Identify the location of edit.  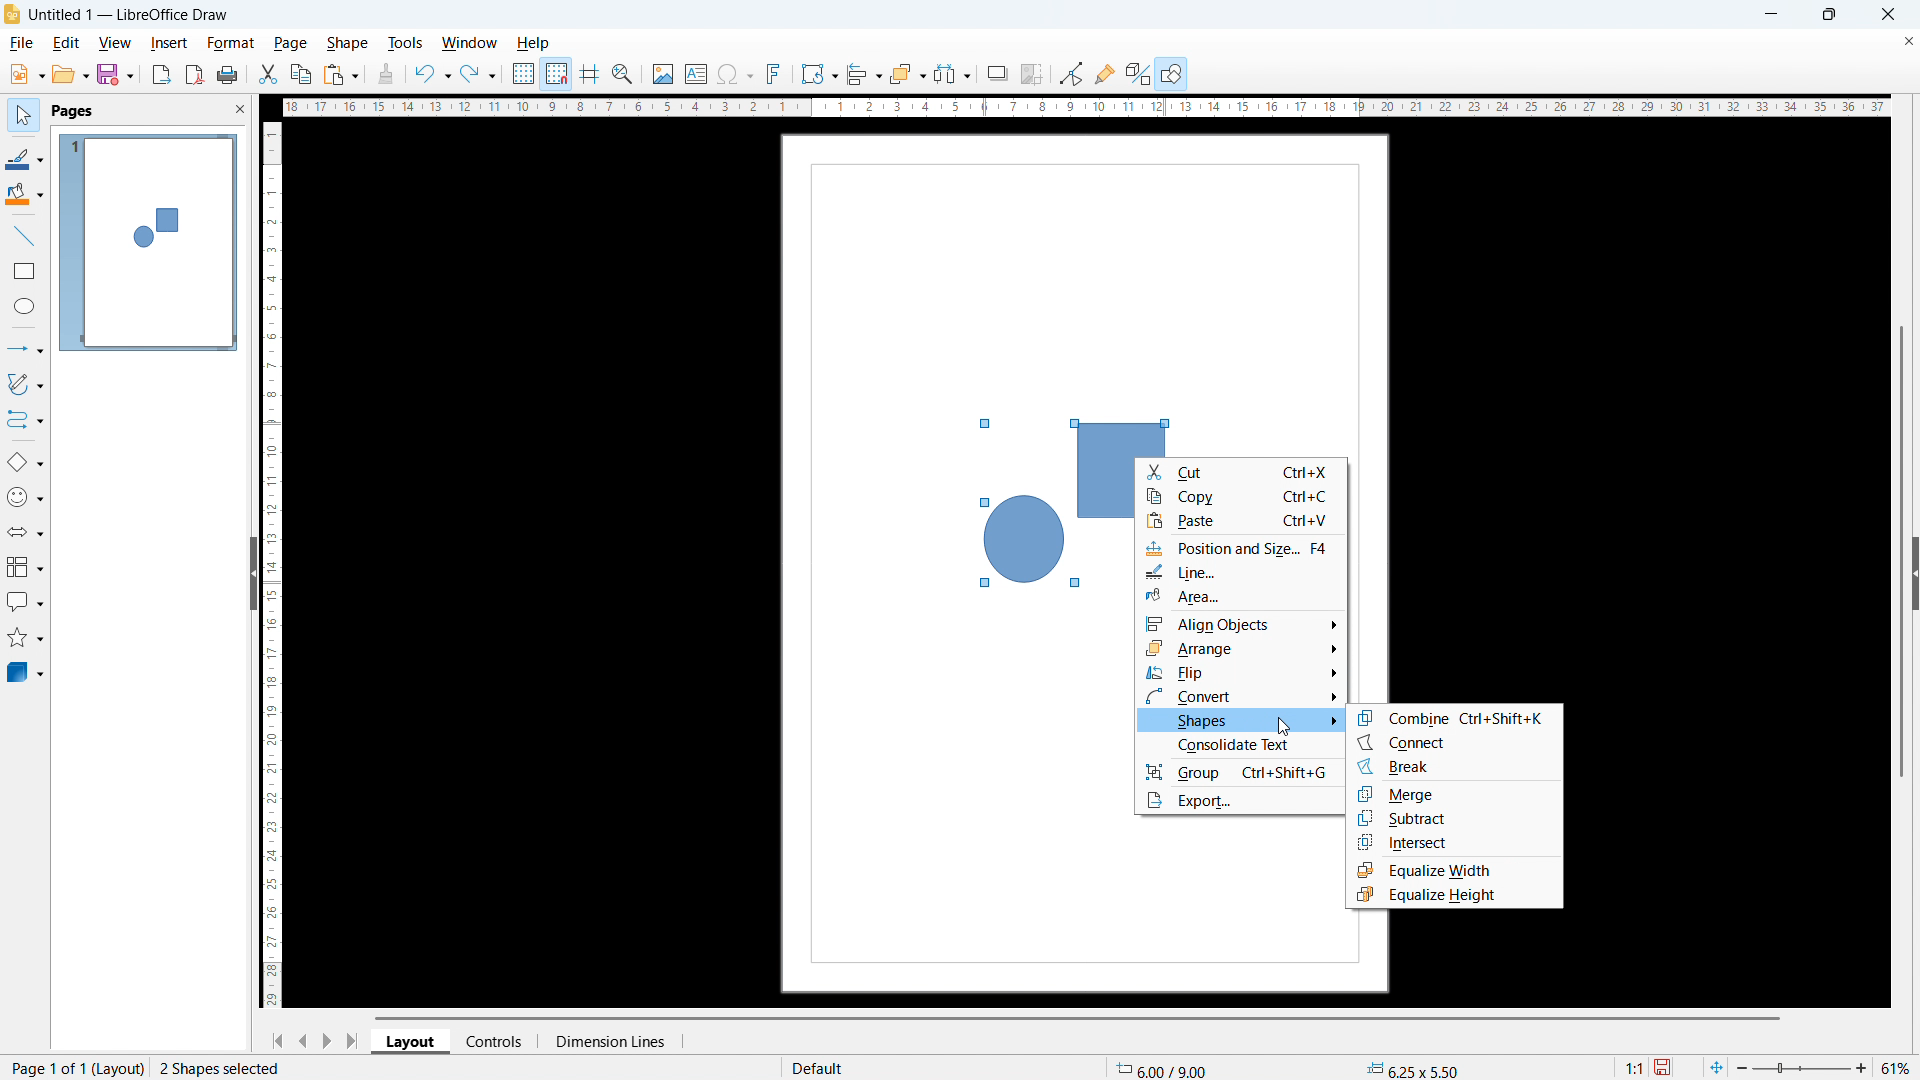
(68, 43).